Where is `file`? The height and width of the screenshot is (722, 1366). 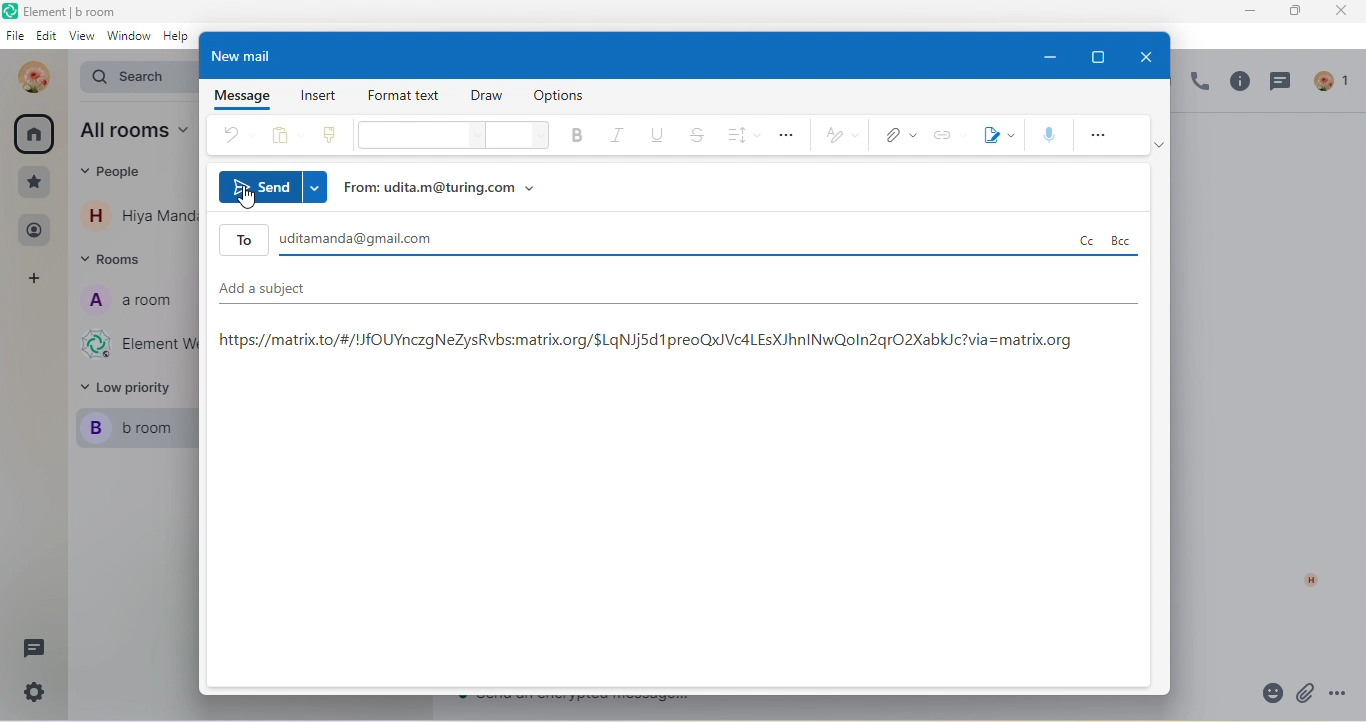
file is located at coordinates (14, 38).